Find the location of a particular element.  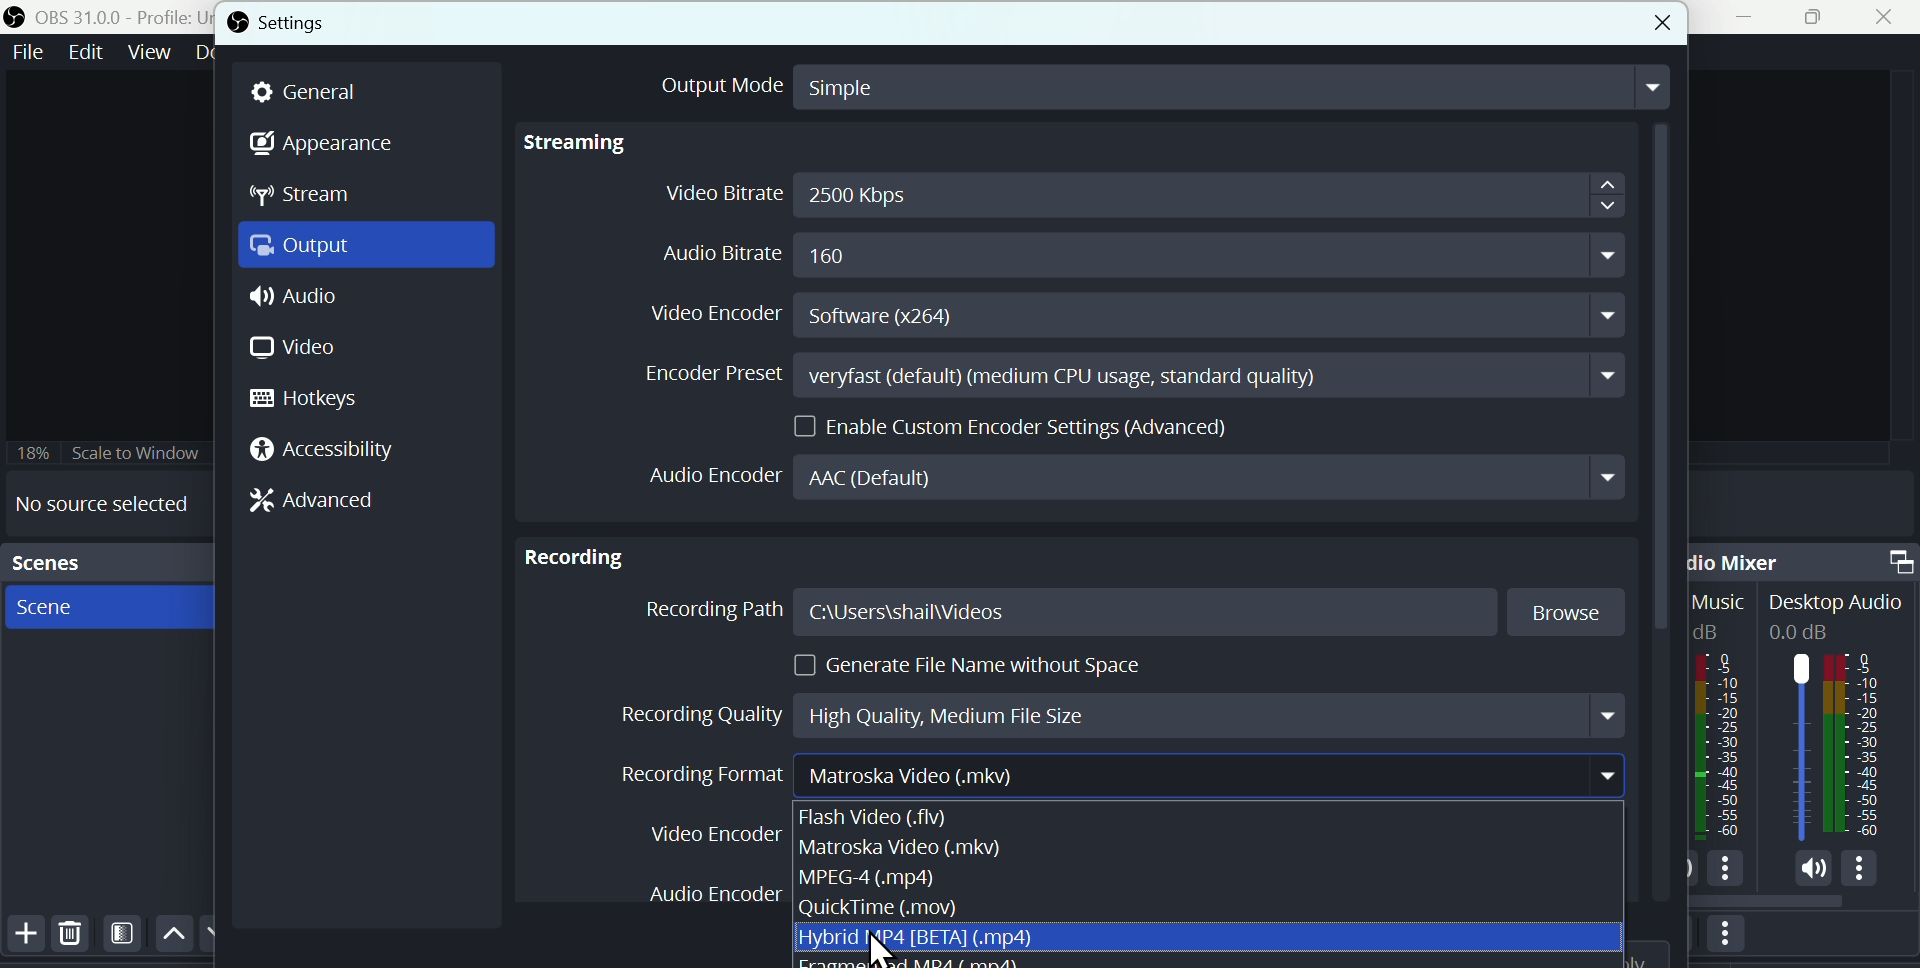

Audio is located at coordinates (297, 295).